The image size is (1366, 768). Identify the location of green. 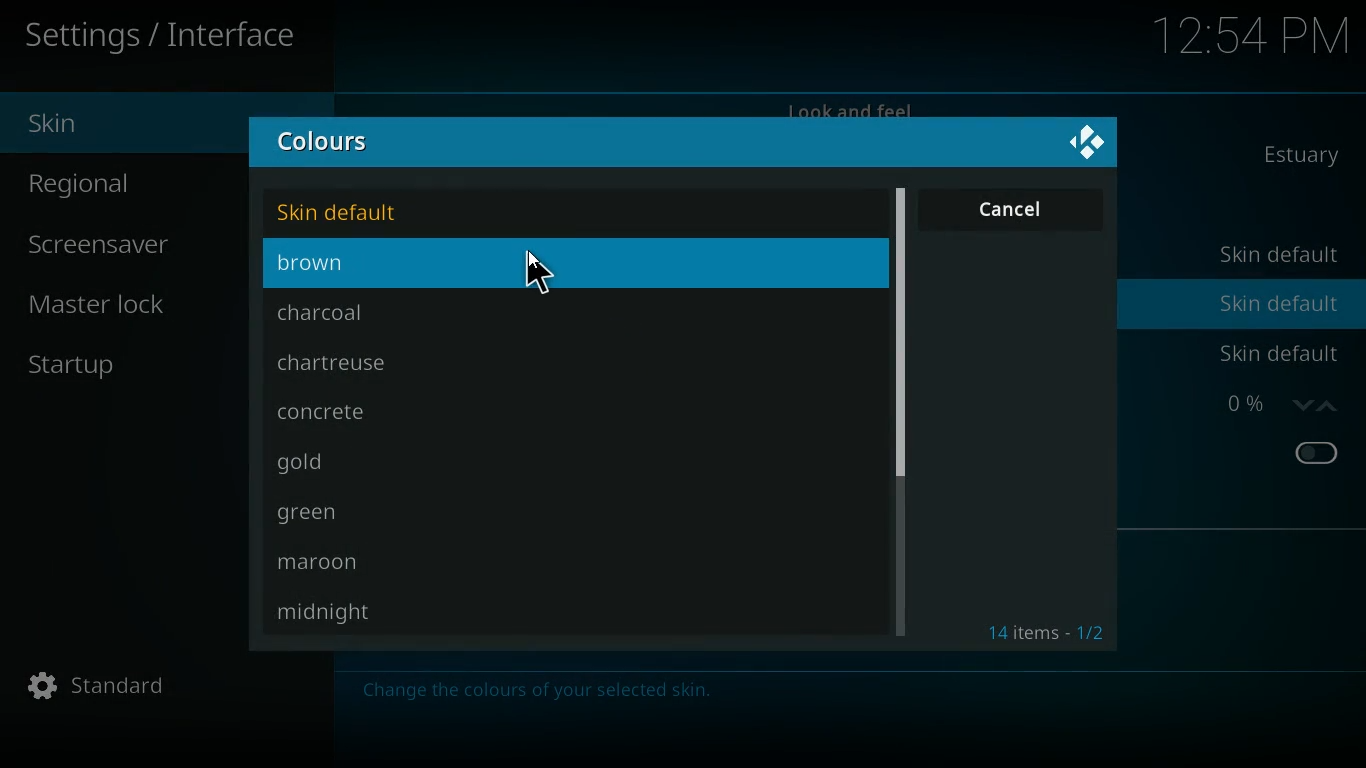
(355, 516).